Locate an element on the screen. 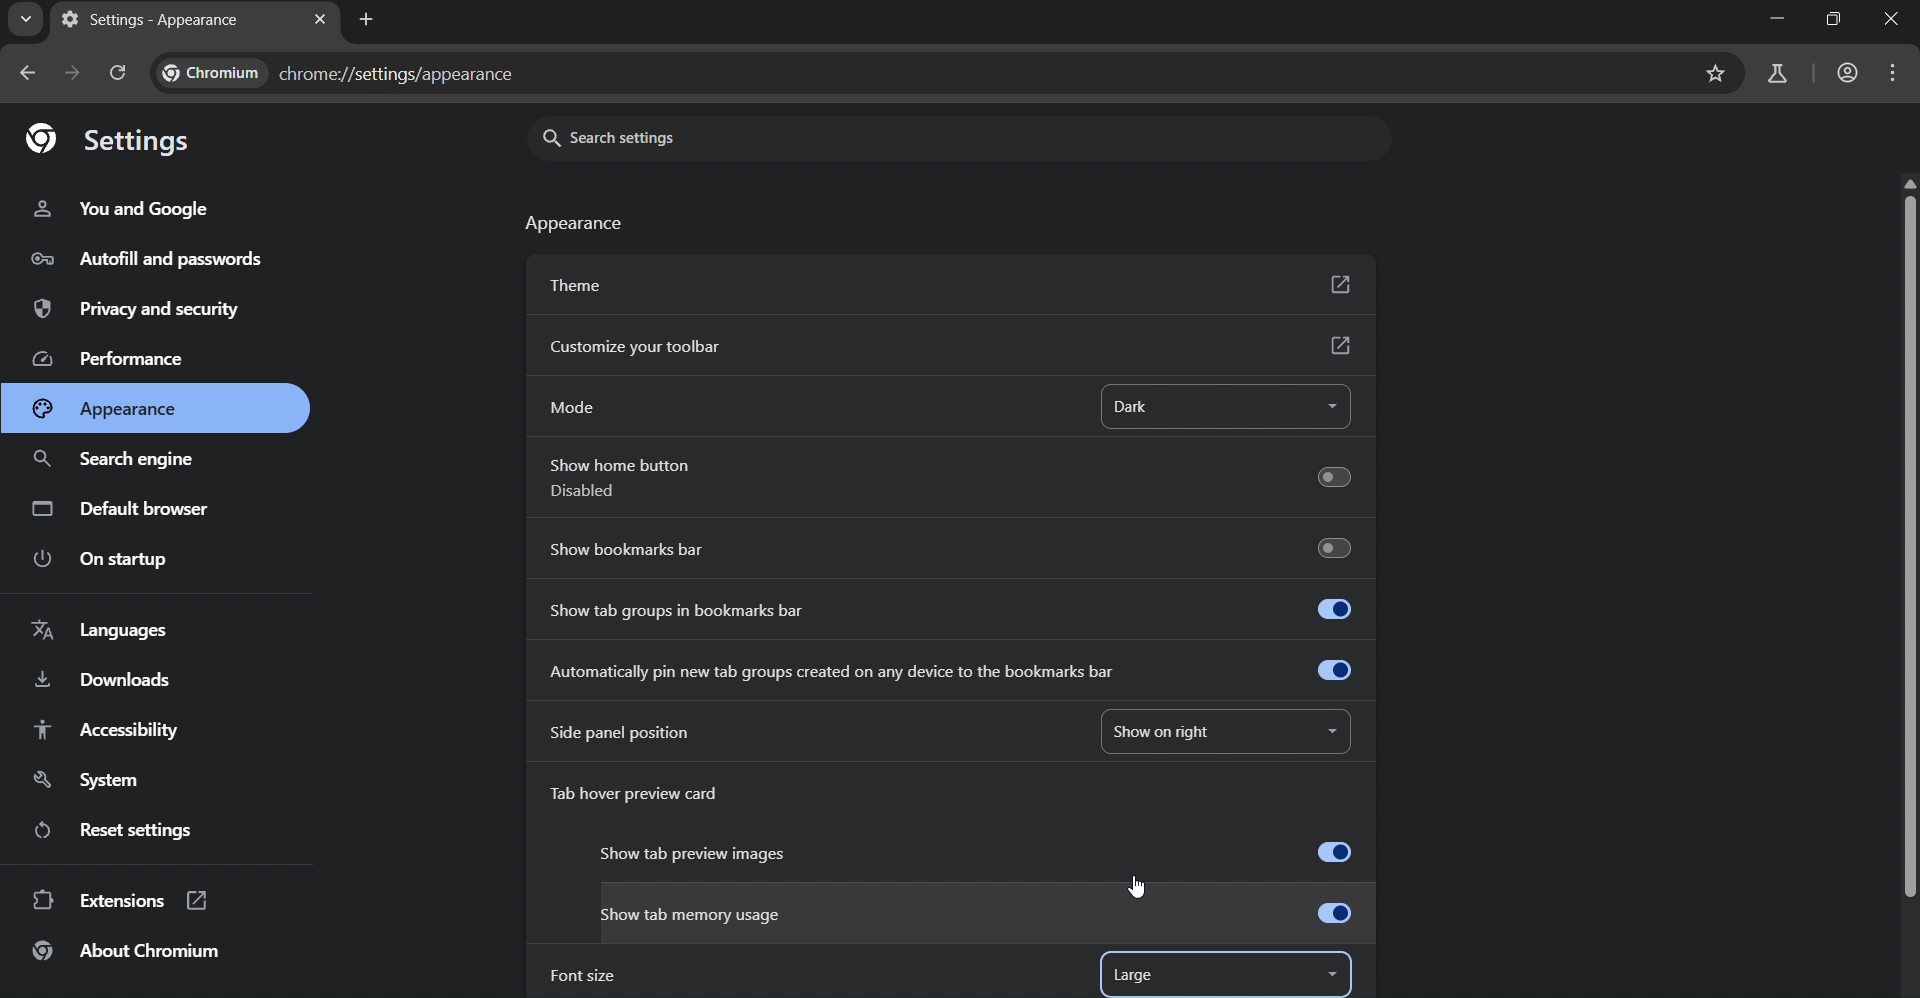 The width and height of the screenshot is (1920, 998). go back one page is located at coordinates (23, 74).